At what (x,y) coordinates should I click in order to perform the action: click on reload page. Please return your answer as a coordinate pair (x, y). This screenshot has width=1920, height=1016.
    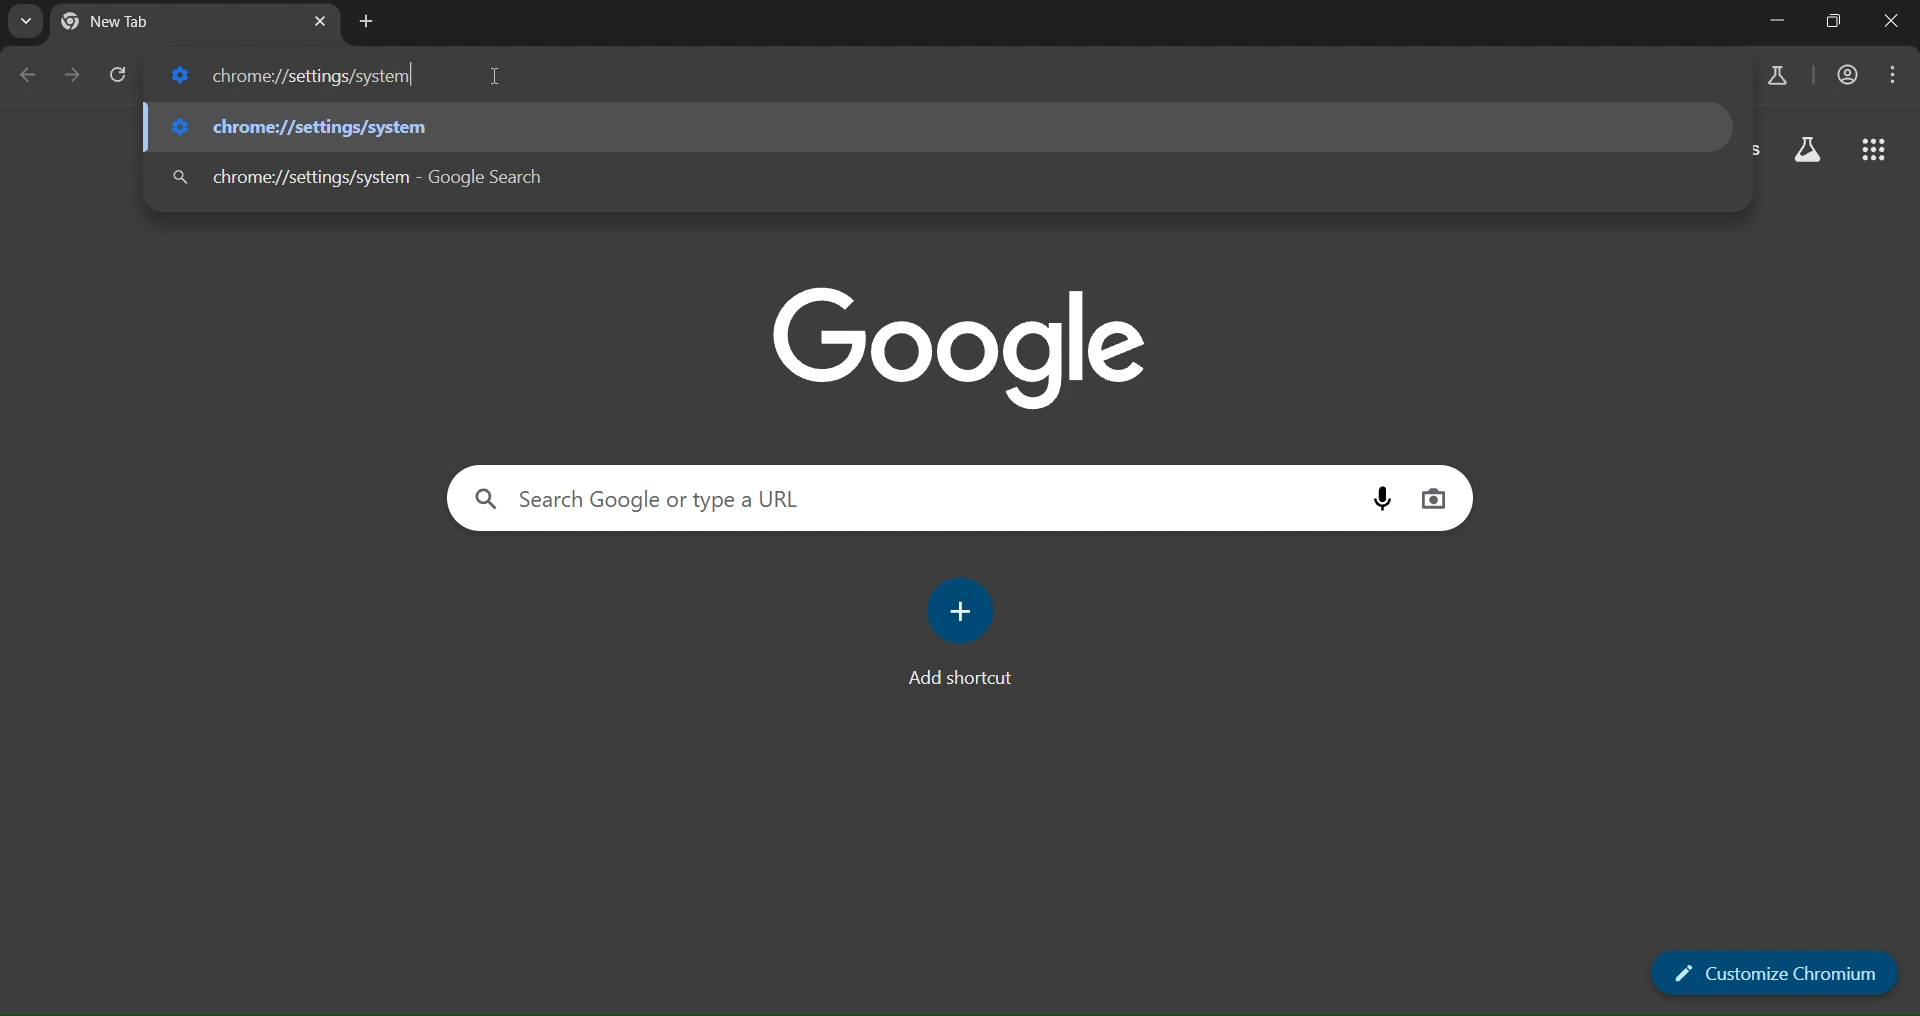
    Looking at the image, I should click on (125, 75).